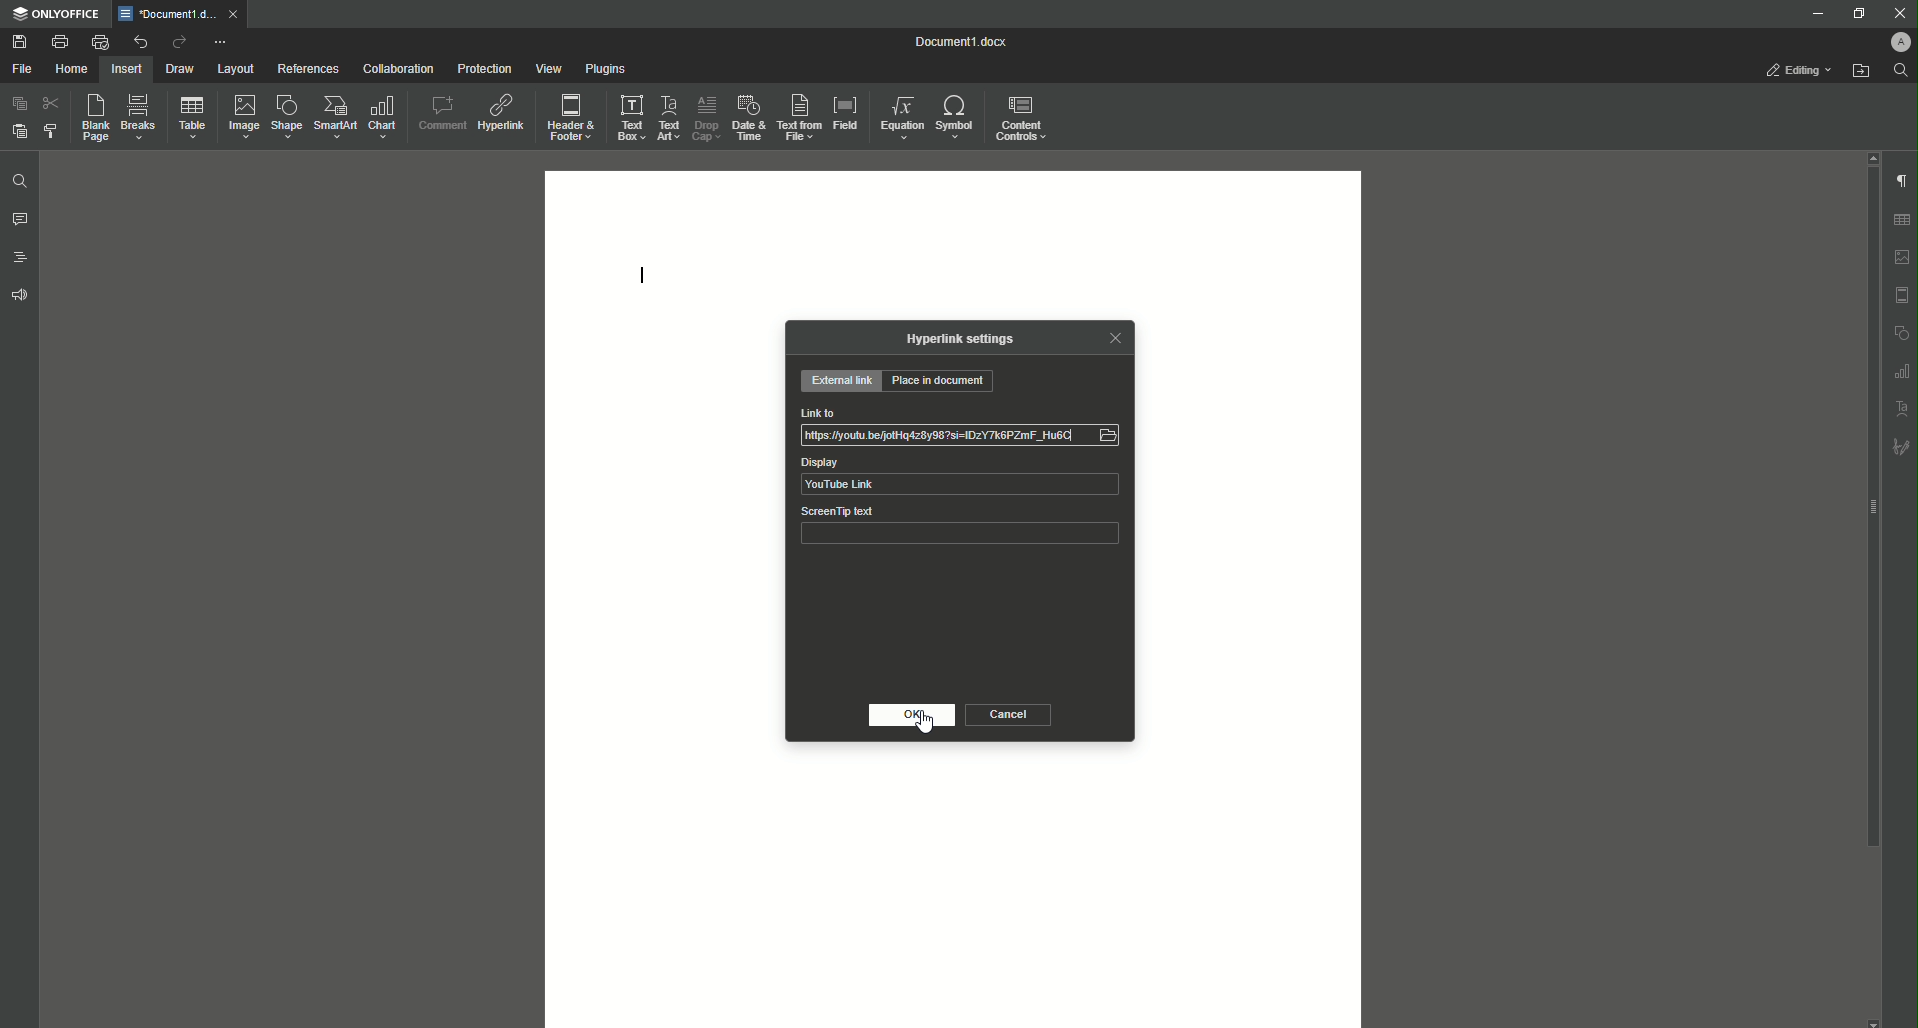 The image size is (1918, 1028). I want to click on ScreenTip text, so click(838, 511).